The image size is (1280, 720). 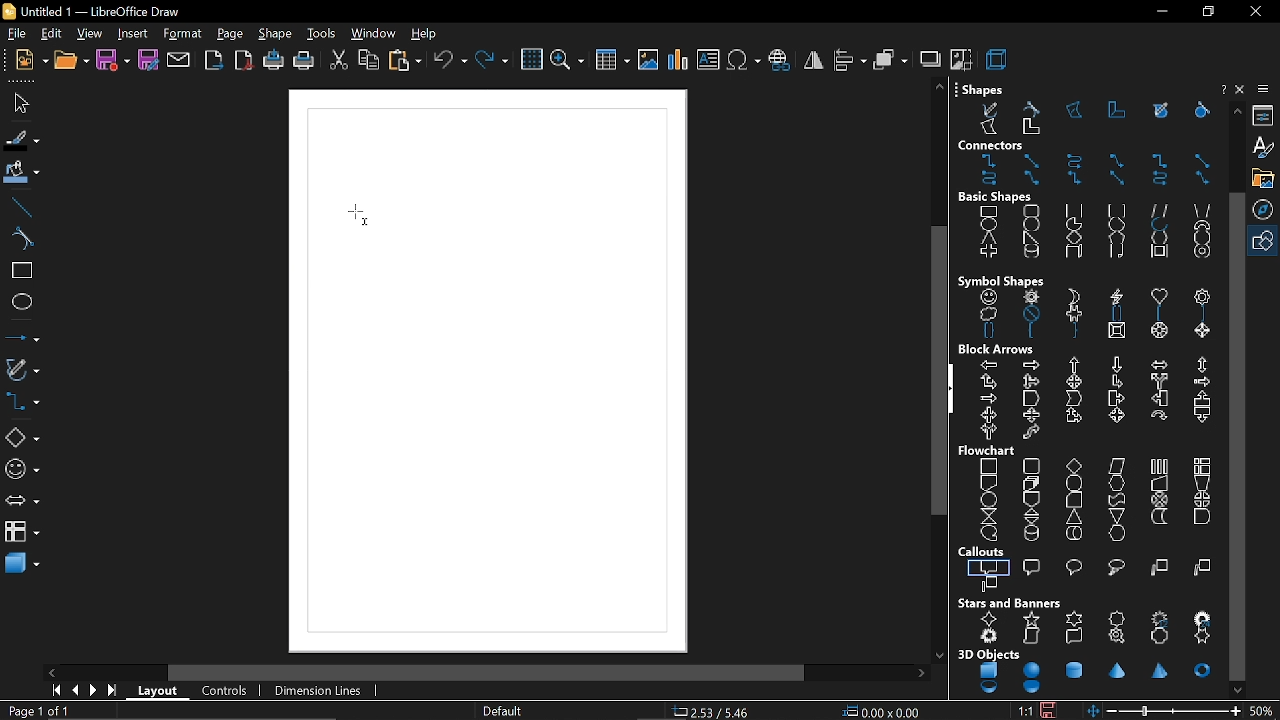 I want to click on rectangle, so click(x=989, y=212).